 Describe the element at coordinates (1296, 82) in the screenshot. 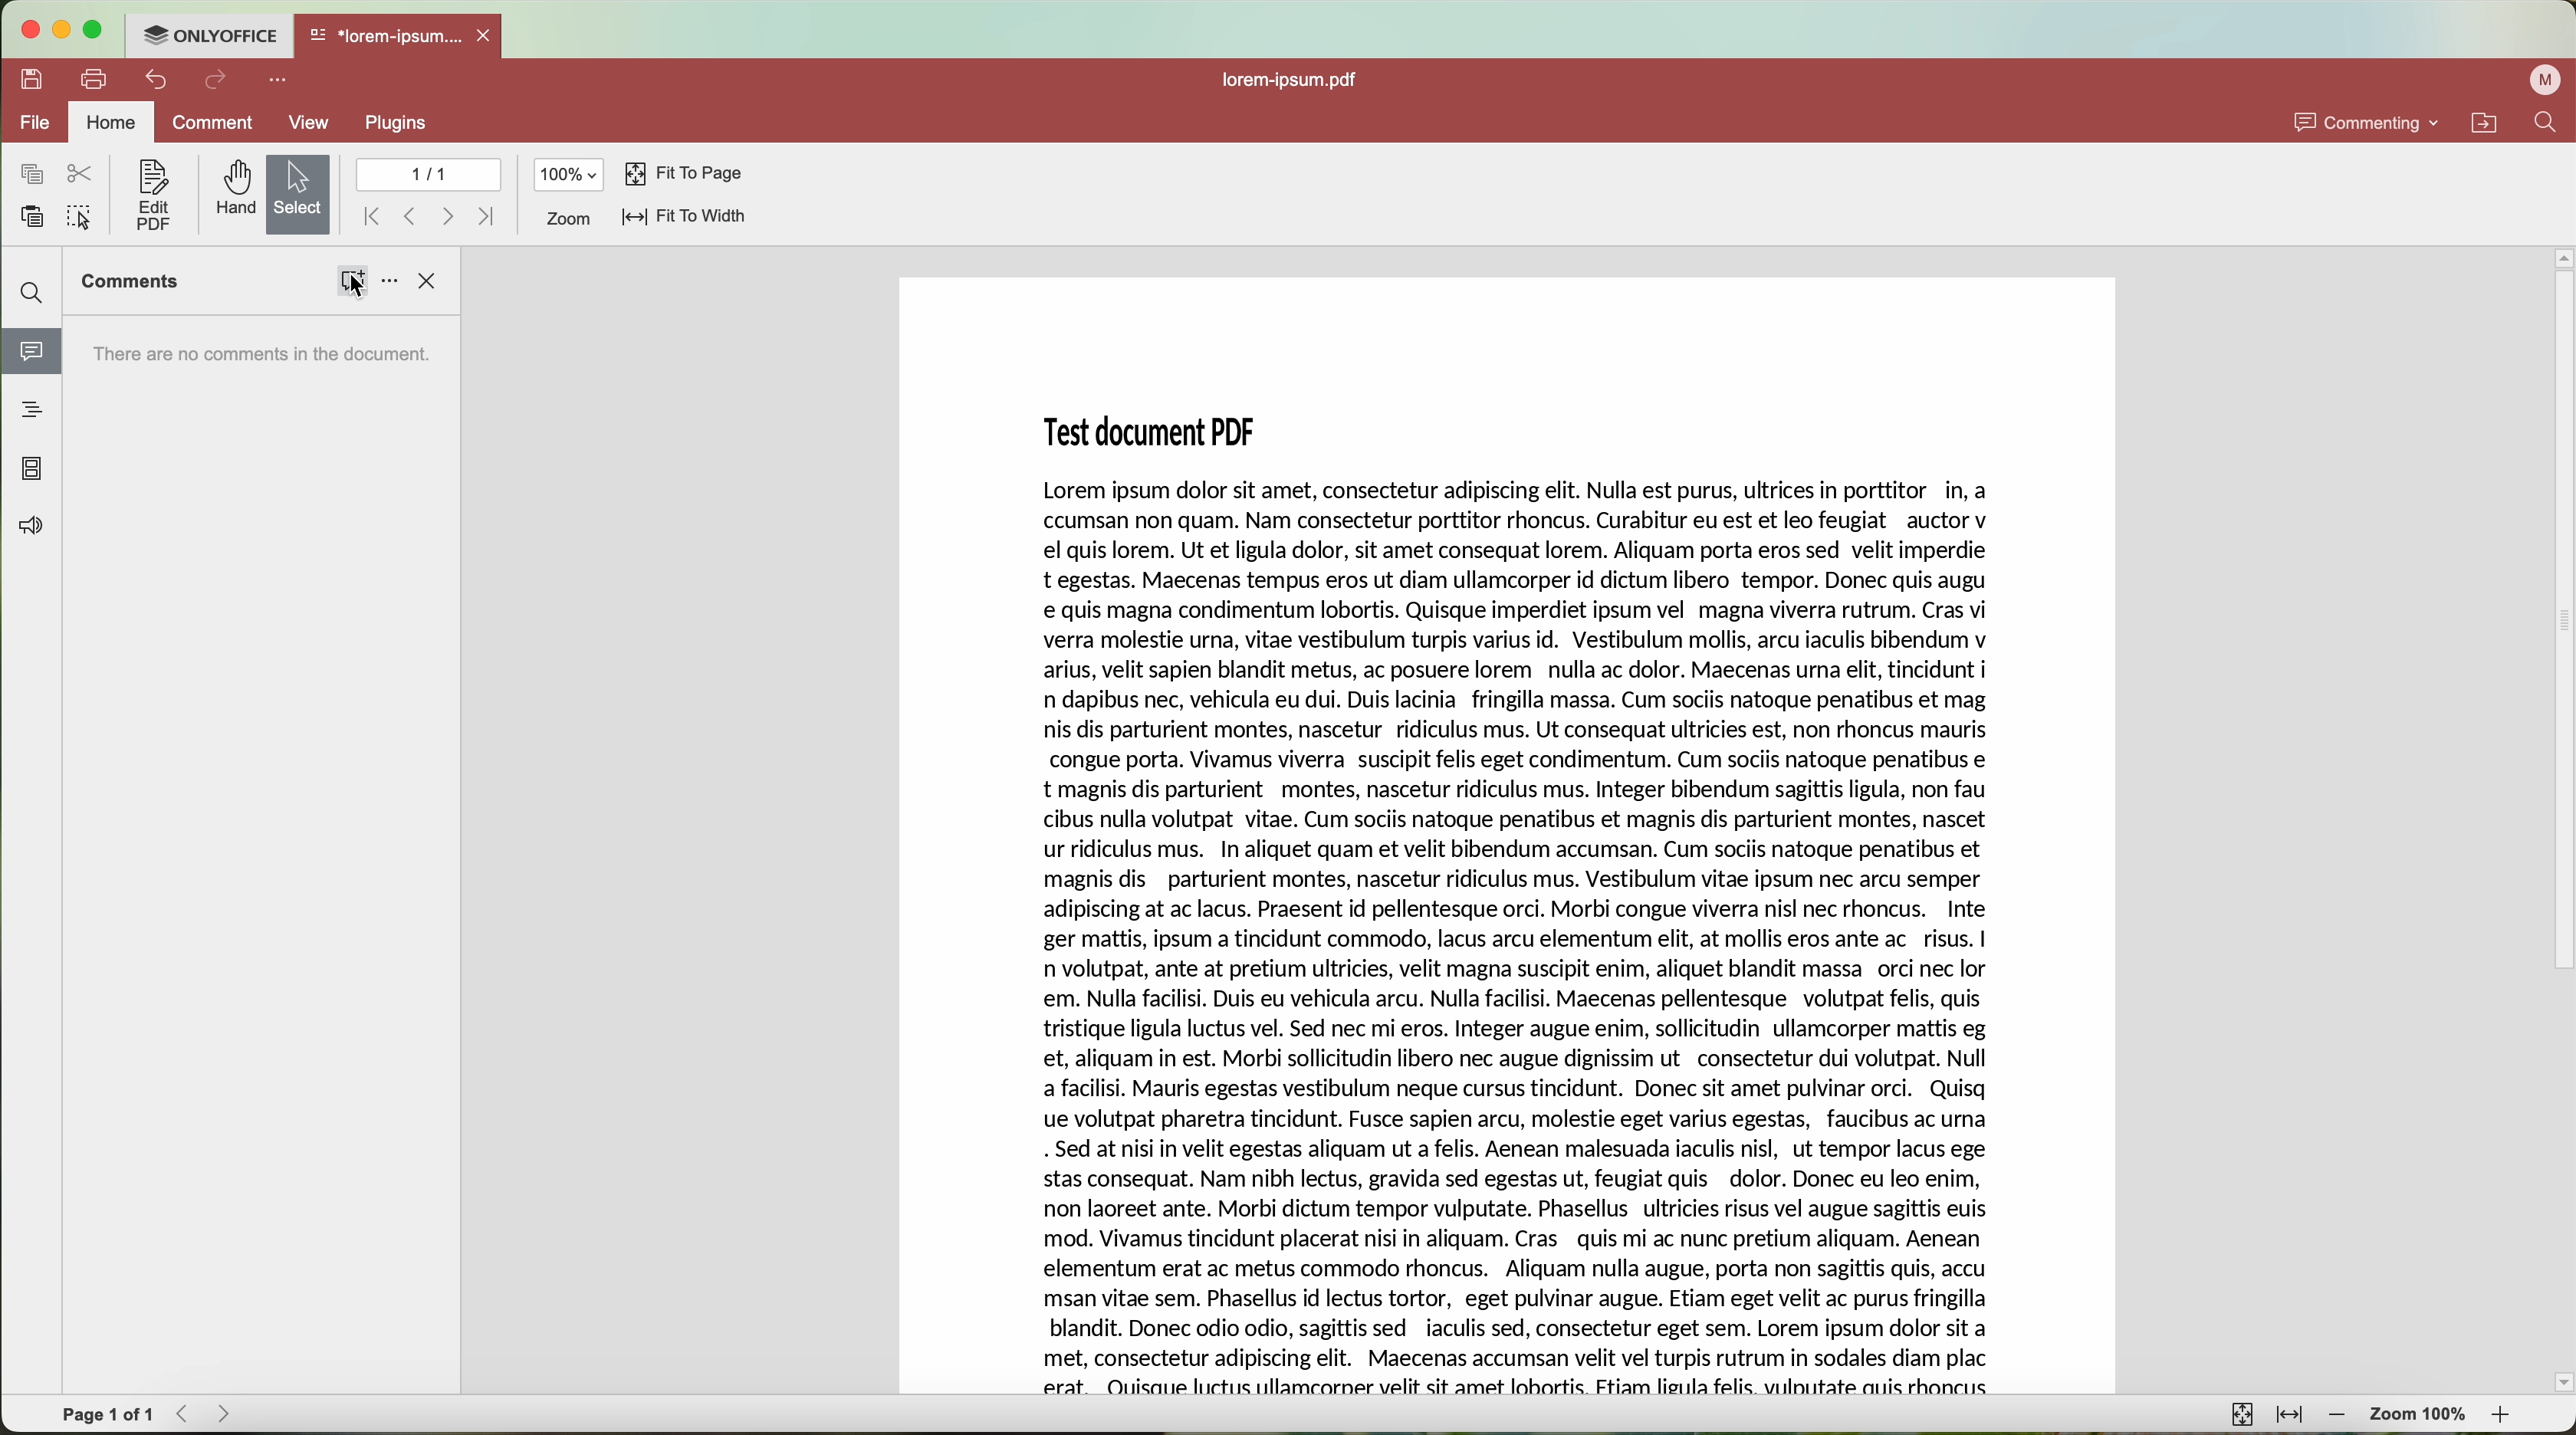

I see `file name` at that location.